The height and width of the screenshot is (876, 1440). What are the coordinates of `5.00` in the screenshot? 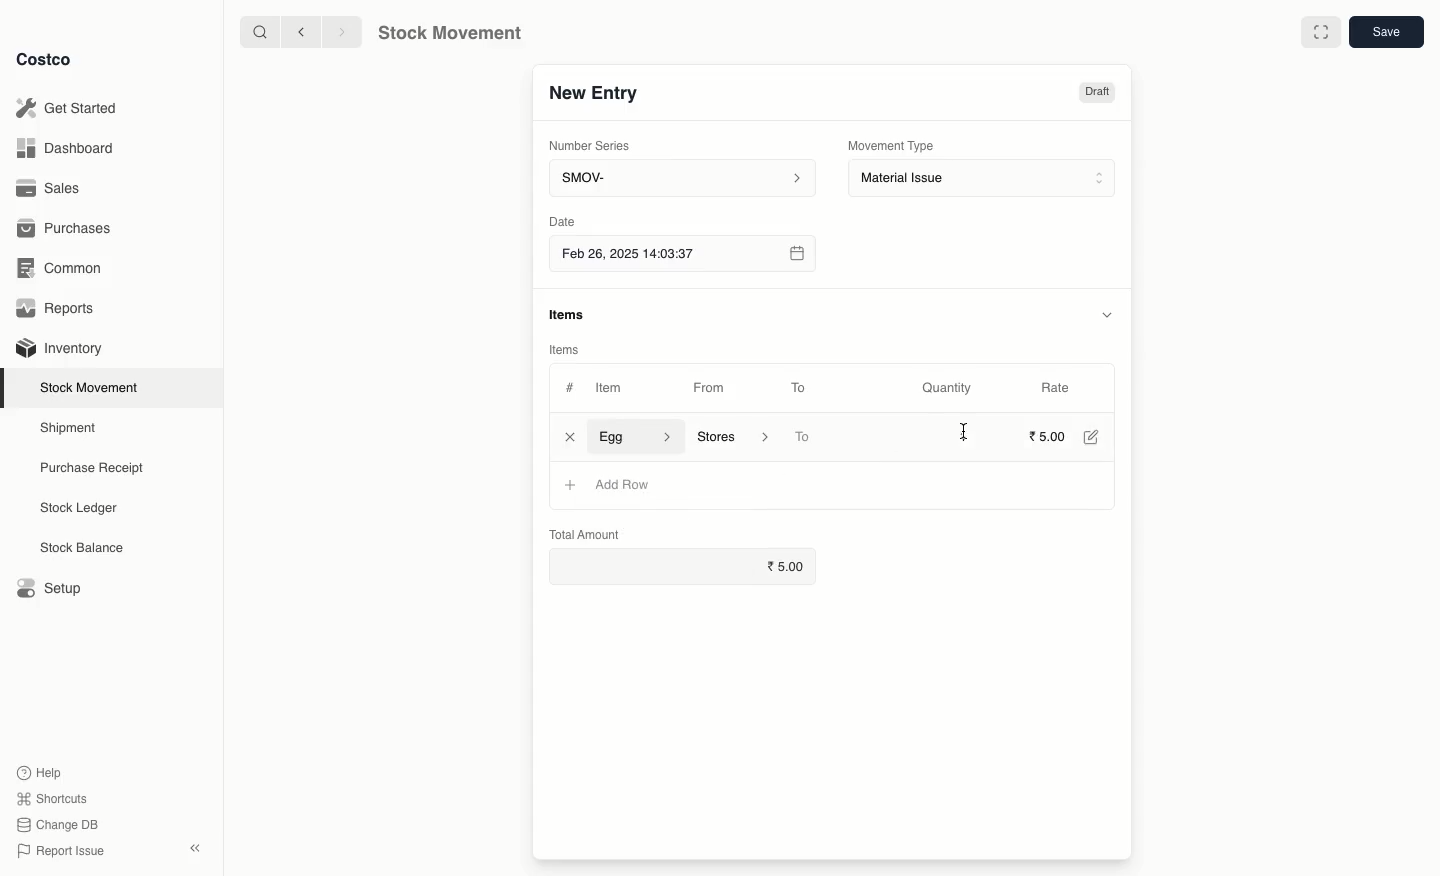 It's located at (1048, 436).